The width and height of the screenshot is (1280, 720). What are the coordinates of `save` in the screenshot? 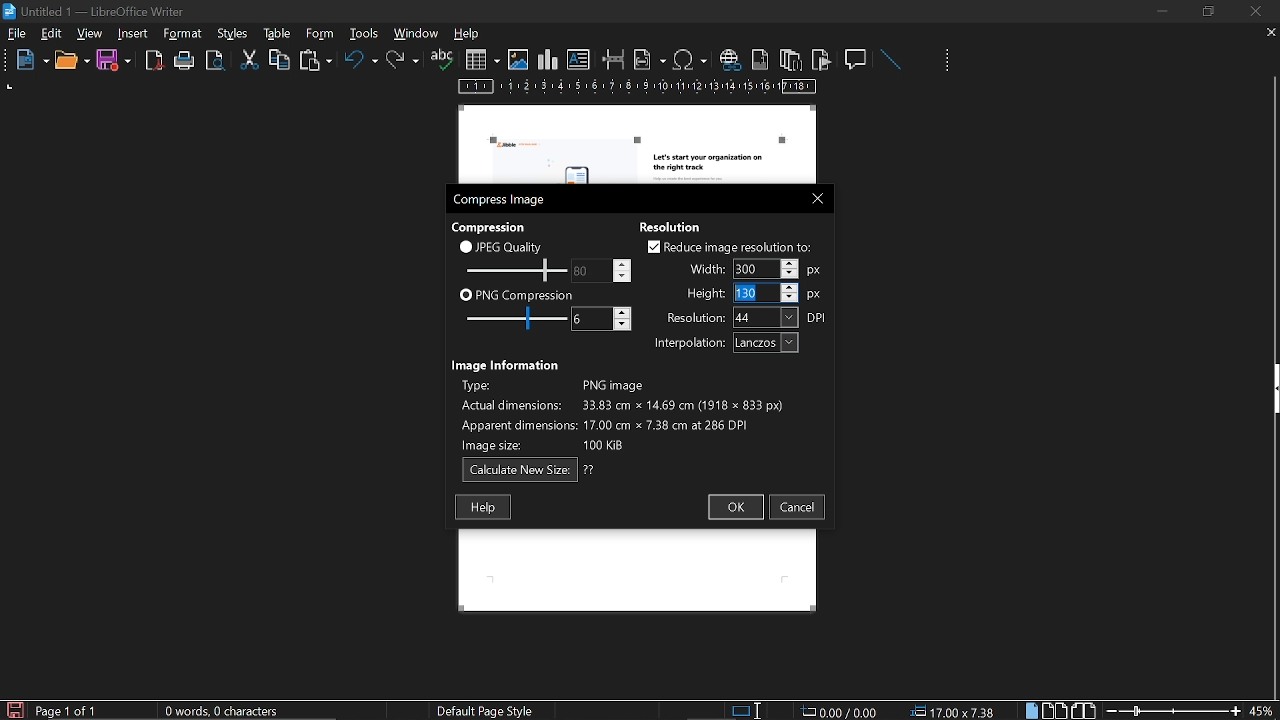 It's located at (14, 709).